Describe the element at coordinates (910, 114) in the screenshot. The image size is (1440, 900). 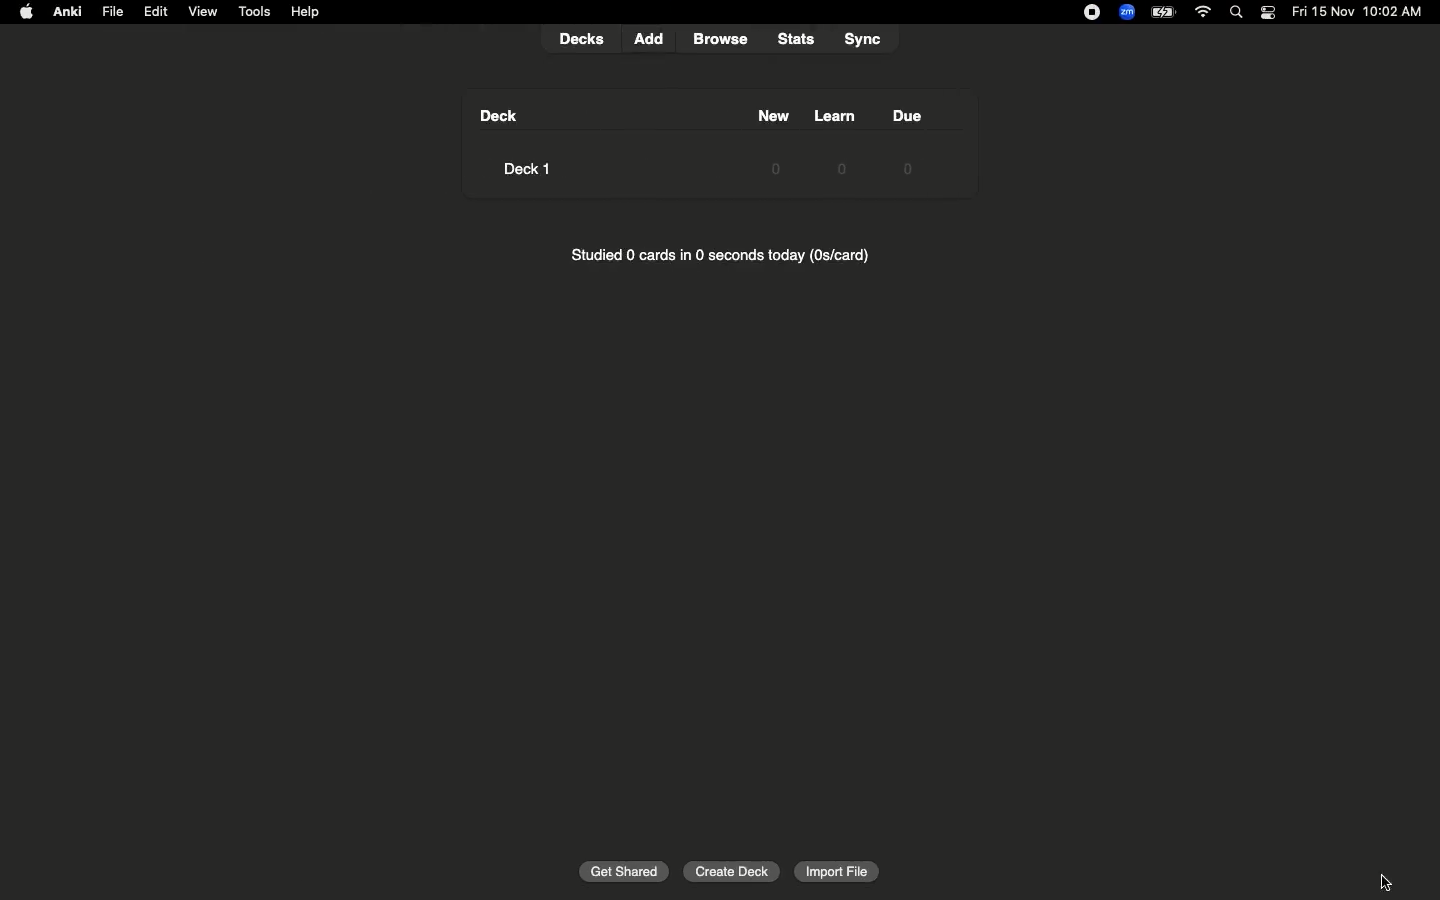
I see `Due` at that location.